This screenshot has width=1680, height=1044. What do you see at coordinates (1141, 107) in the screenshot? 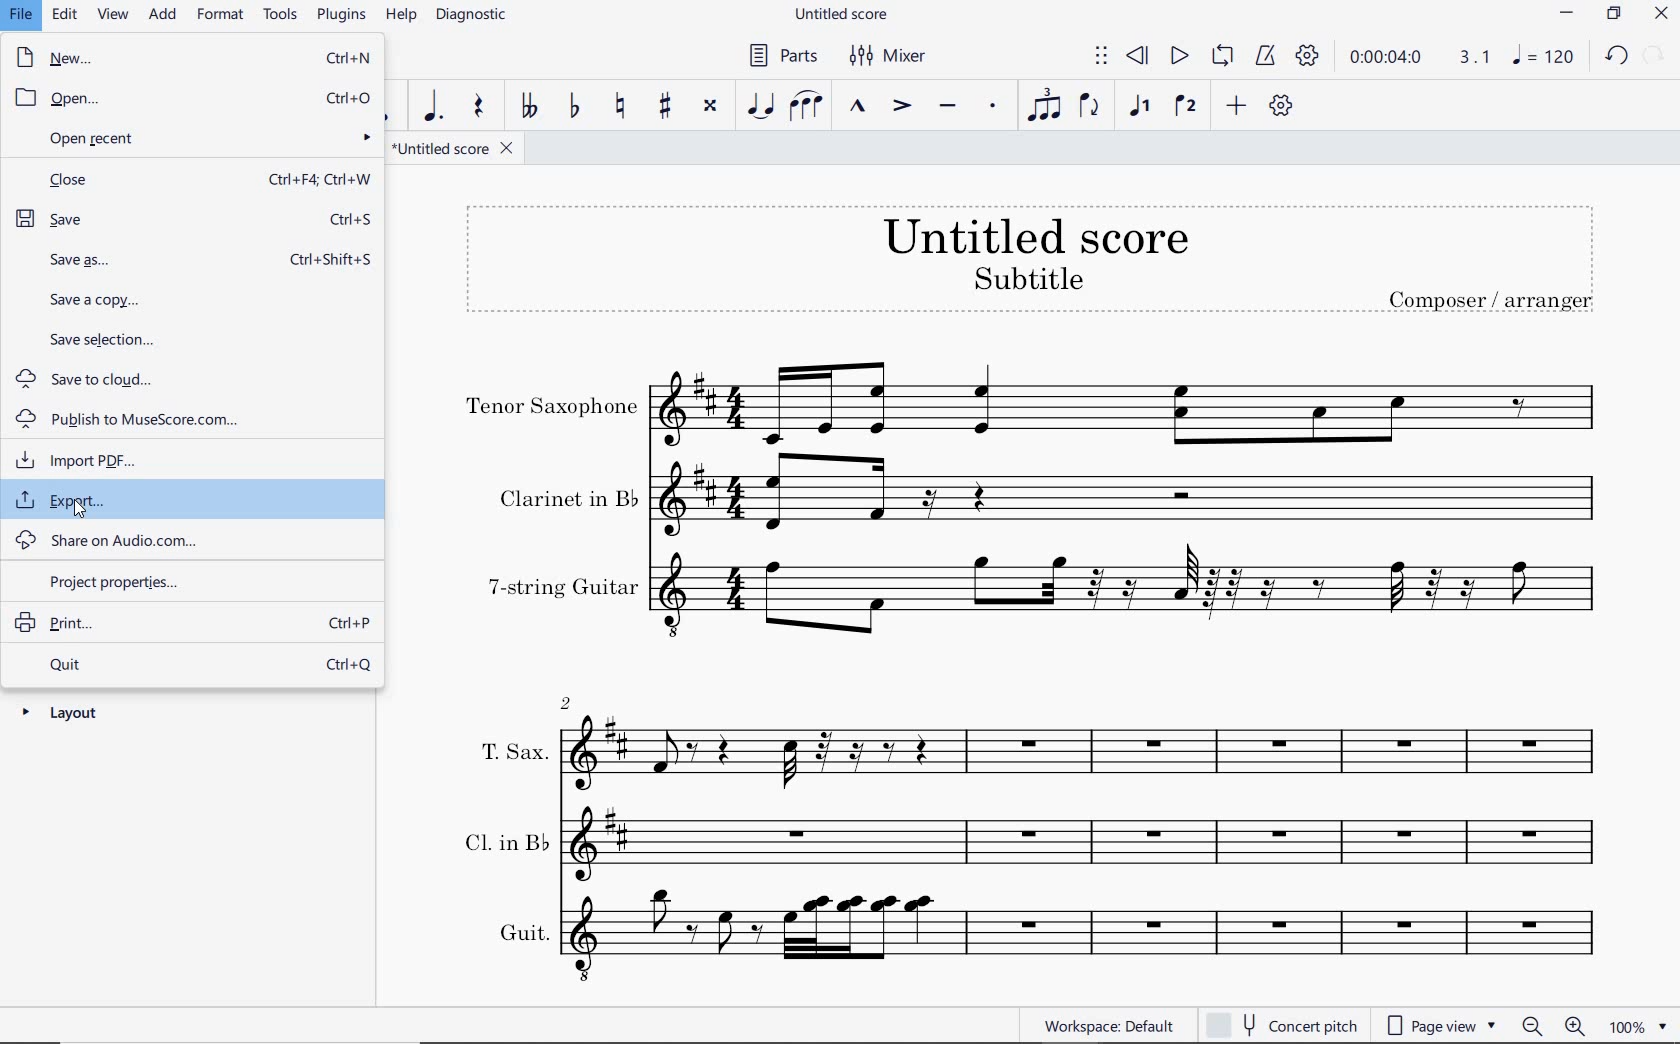
I see `VOICE 1` at bounding box center [1141, 107].